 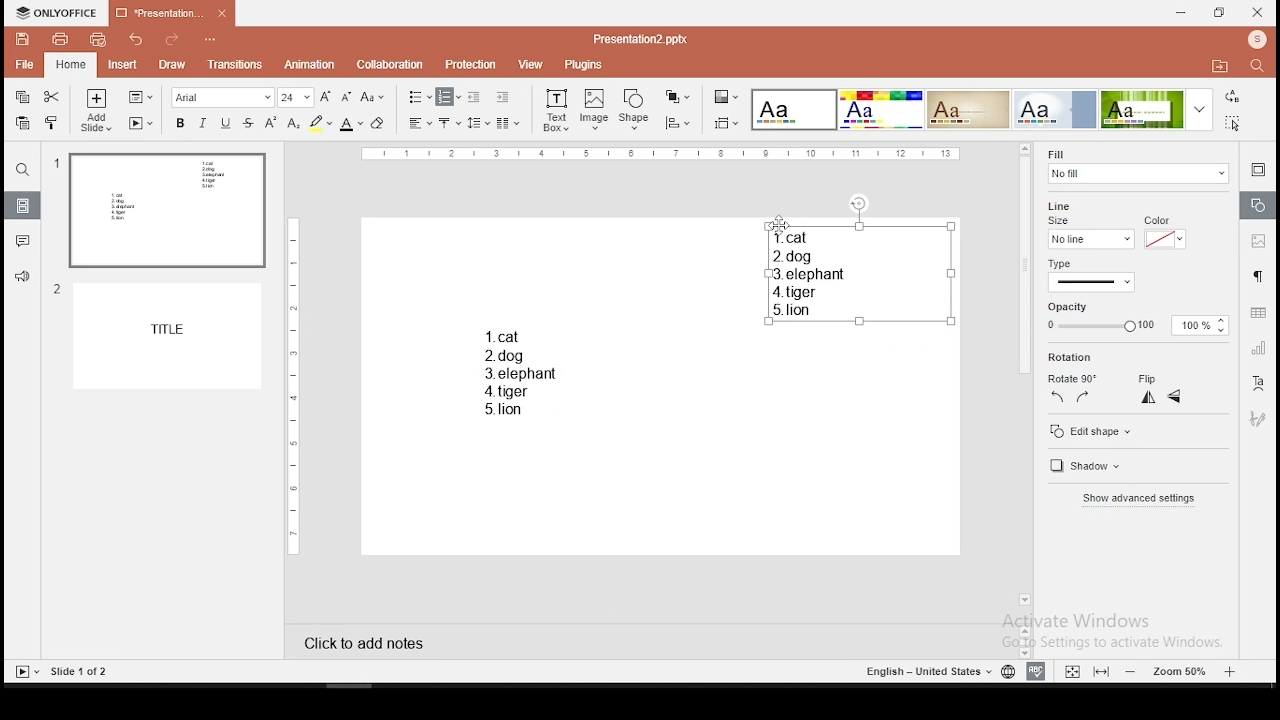 I want to click on image settings, so click(x=1258, y=240).